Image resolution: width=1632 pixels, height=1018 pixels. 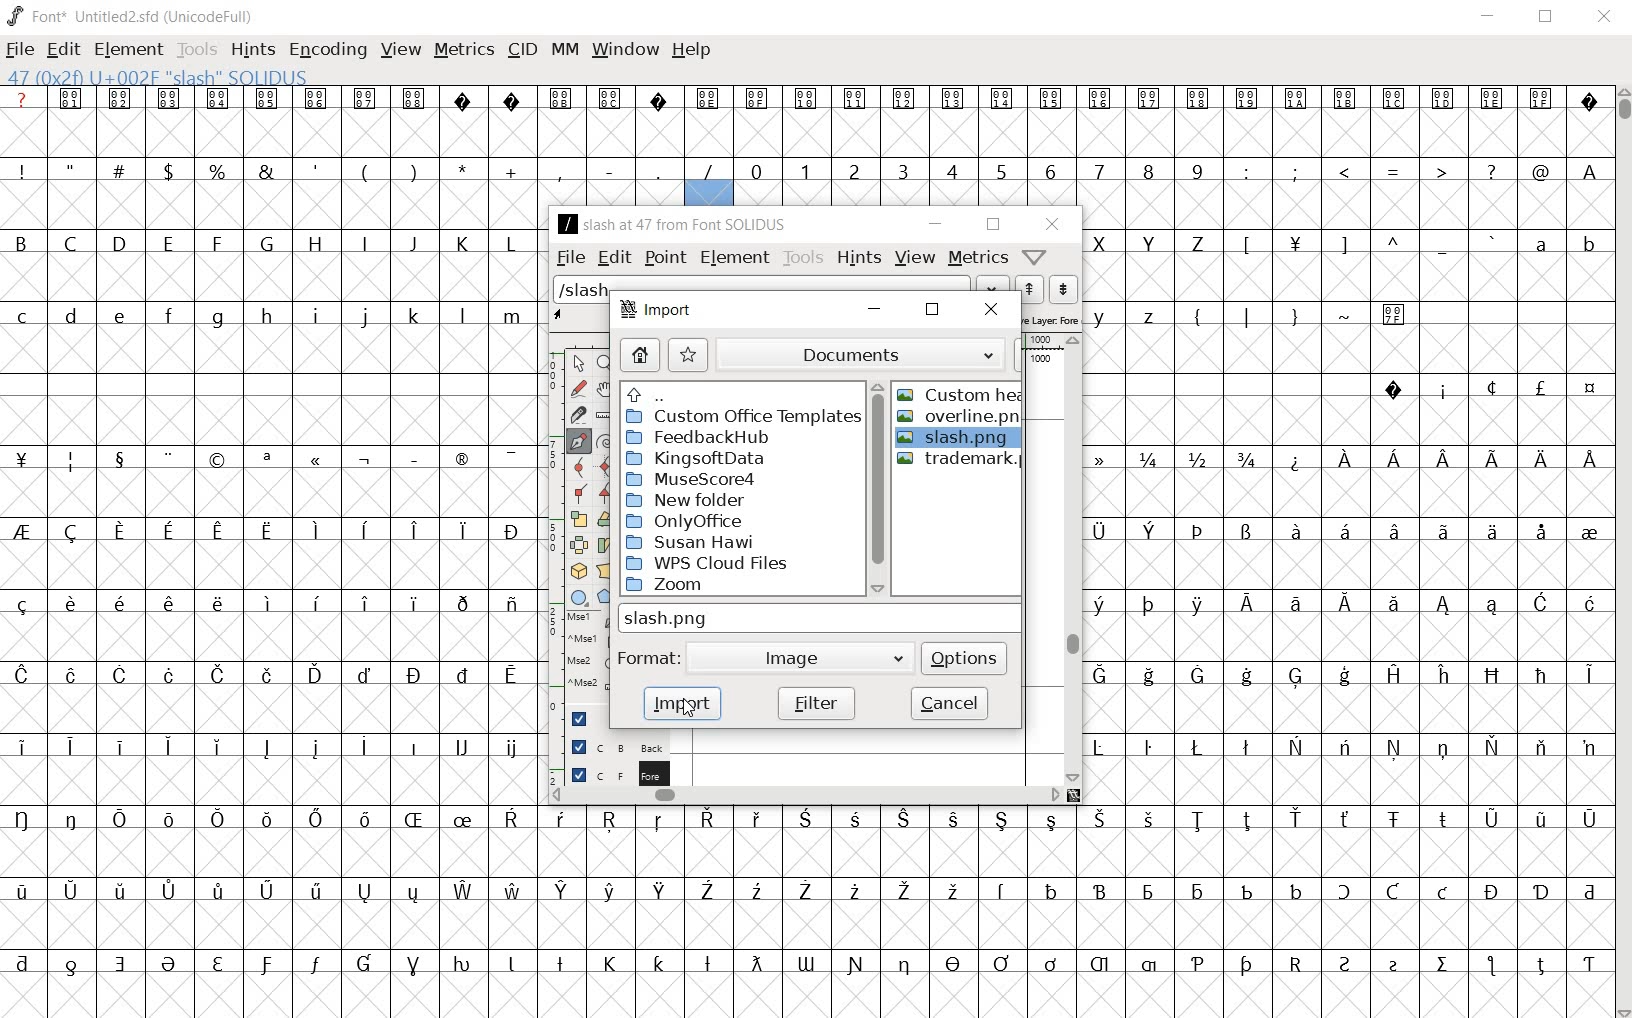 I want to click on empty cells, so click(x=1347, y=351).